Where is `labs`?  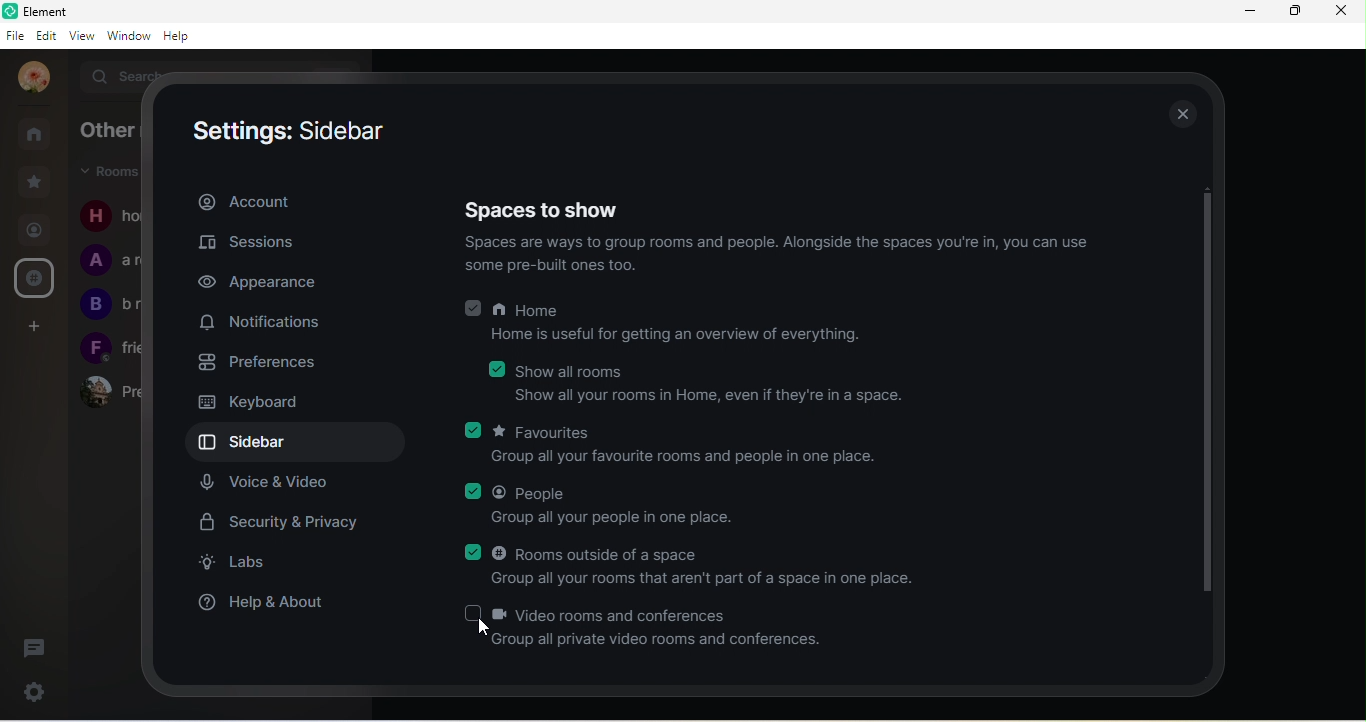 labs is located at coordinates (252, 563).